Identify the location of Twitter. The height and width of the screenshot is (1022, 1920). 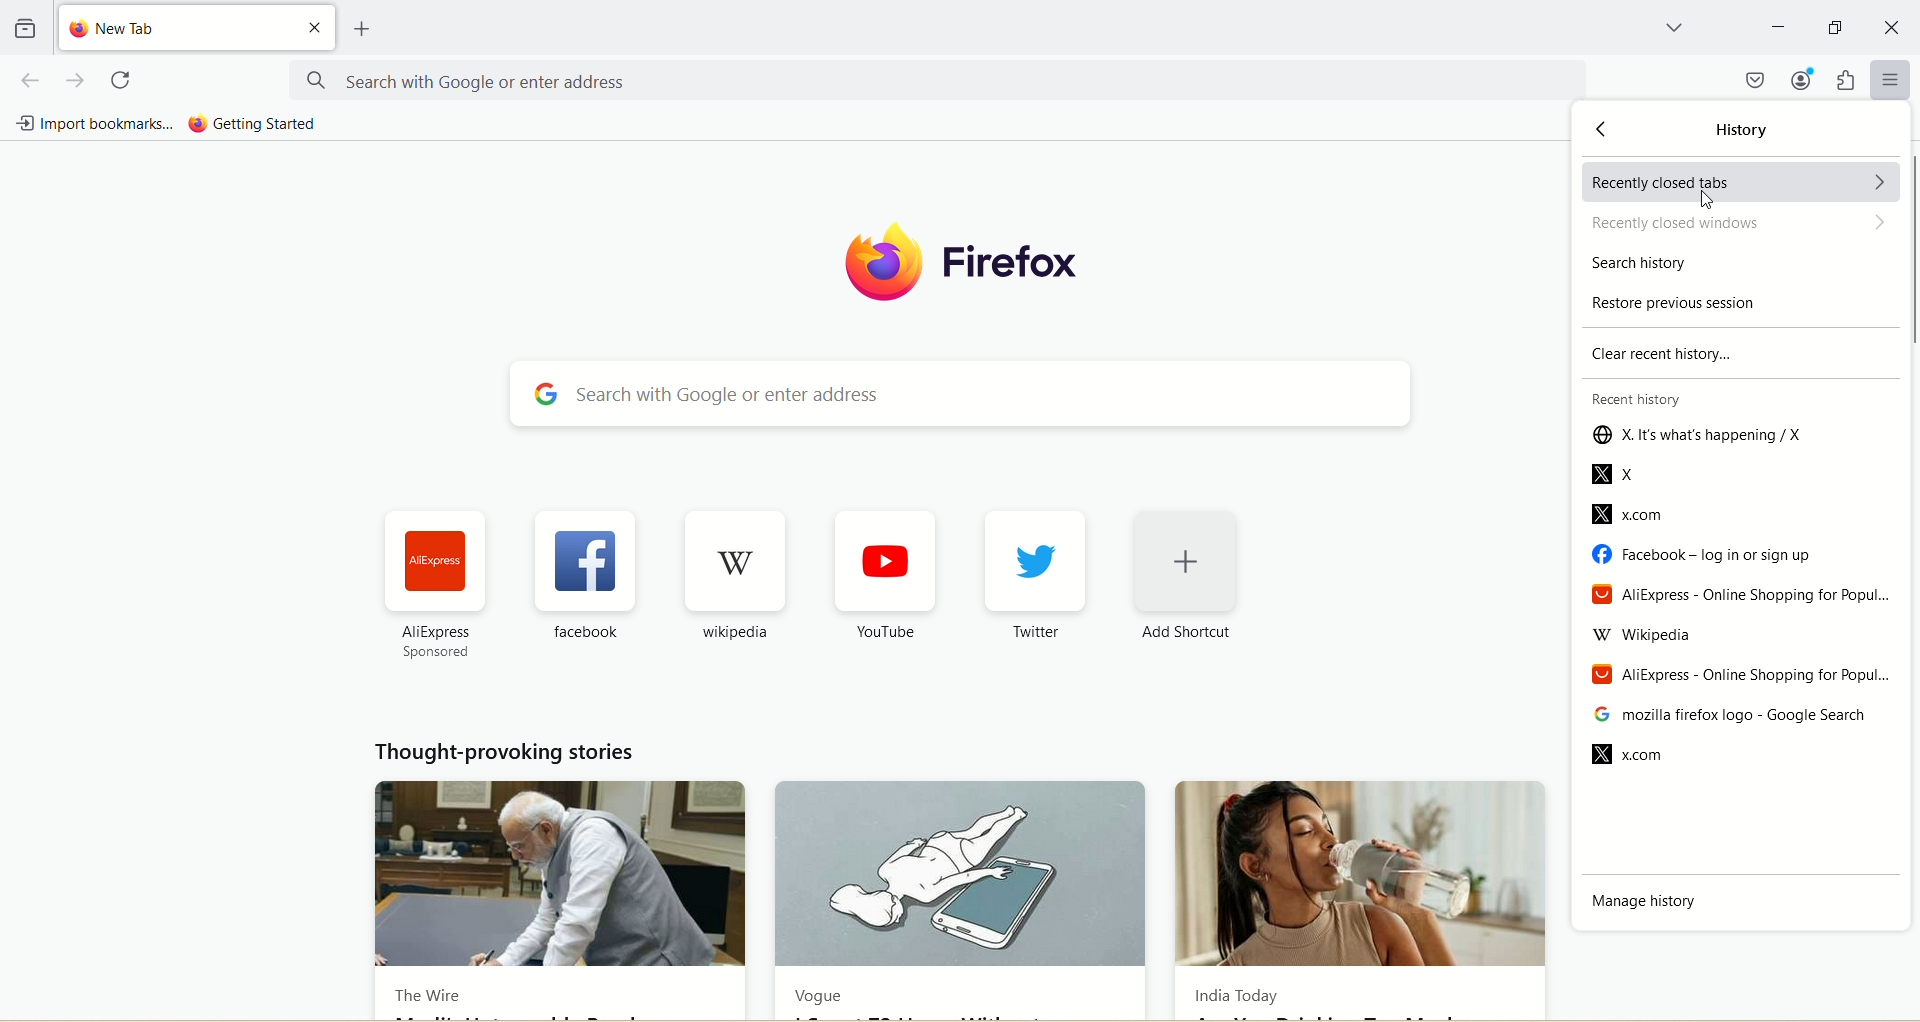
(1034, 632).